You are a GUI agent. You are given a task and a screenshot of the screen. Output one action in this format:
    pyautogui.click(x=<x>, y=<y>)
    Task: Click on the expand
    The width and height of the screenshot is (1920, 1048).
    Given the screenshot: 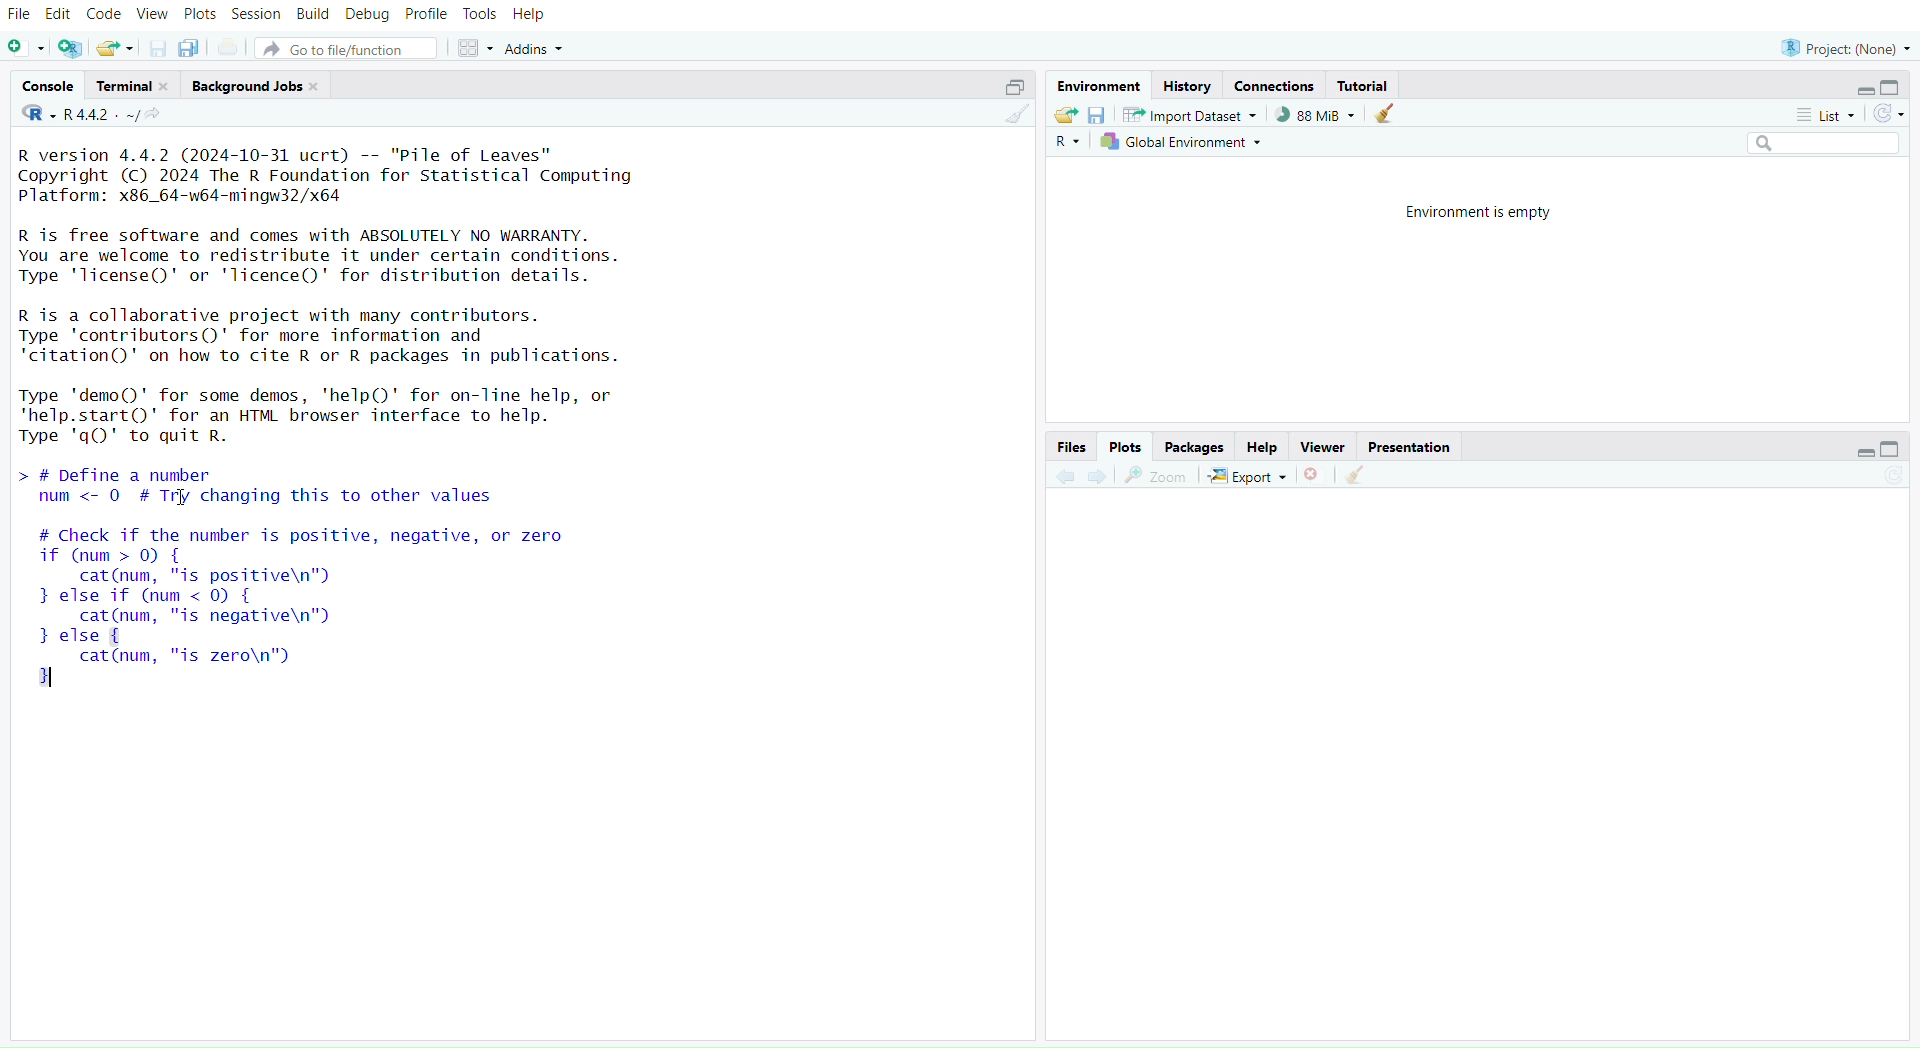 What is the action you would take?
    pyautogui.click(x=1009, y=87)
    